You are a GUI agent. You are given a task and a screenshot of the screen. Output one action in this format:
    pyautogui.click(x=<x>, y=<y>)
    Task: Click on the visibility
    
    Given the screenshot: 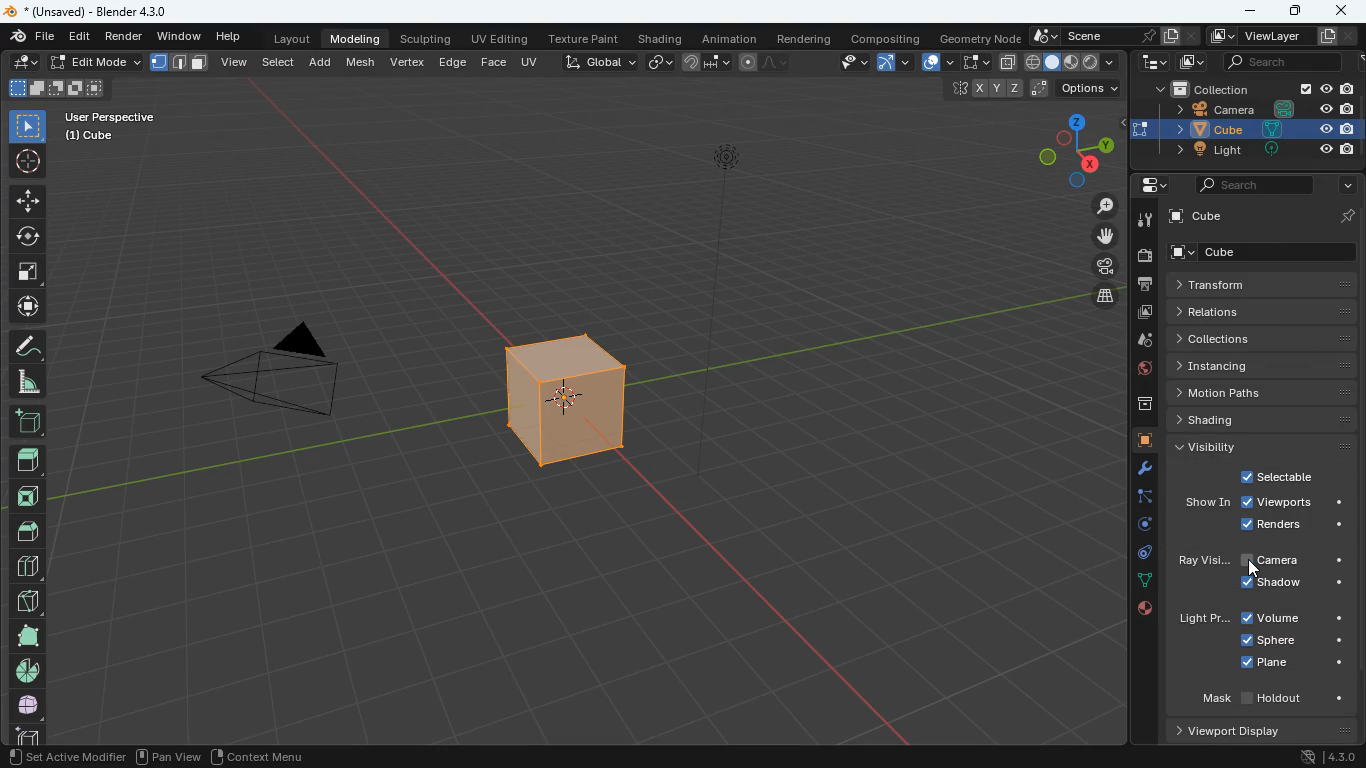 What is the action you would take?
    pyautogui.click(x=1264, y=445)
    